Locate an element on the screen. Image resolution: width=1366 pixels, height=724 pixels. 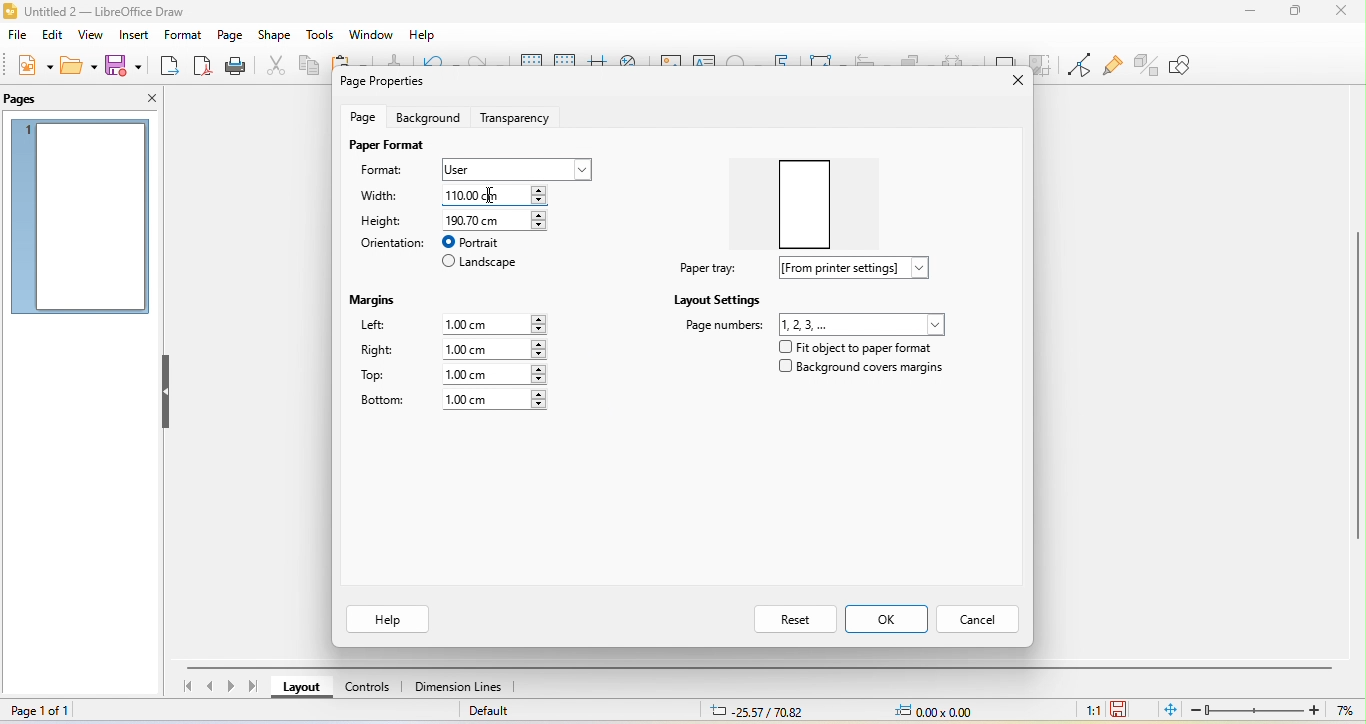
page 1 of 1 is located at coordinates (50, 711).